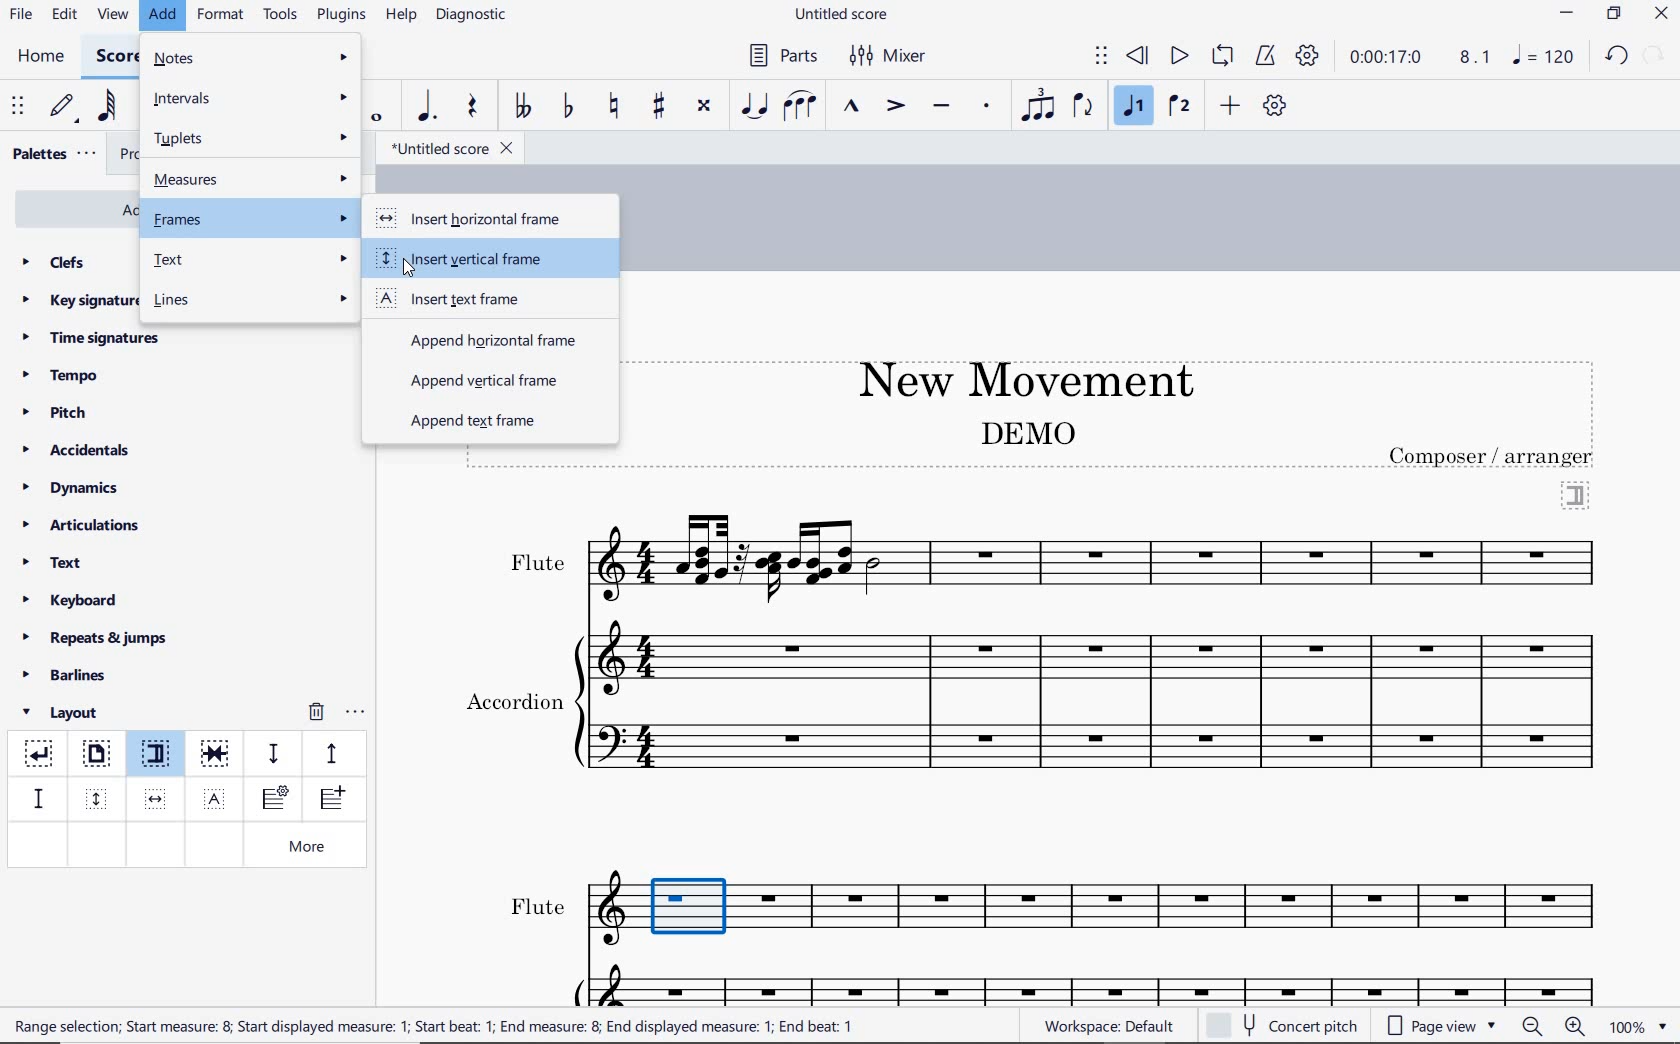 This screenshot has width=1680, height=1044. What do you see at coordinates (474, 17) in the screenshot?
I see `diagnostic` at bounding box center [474, 17].